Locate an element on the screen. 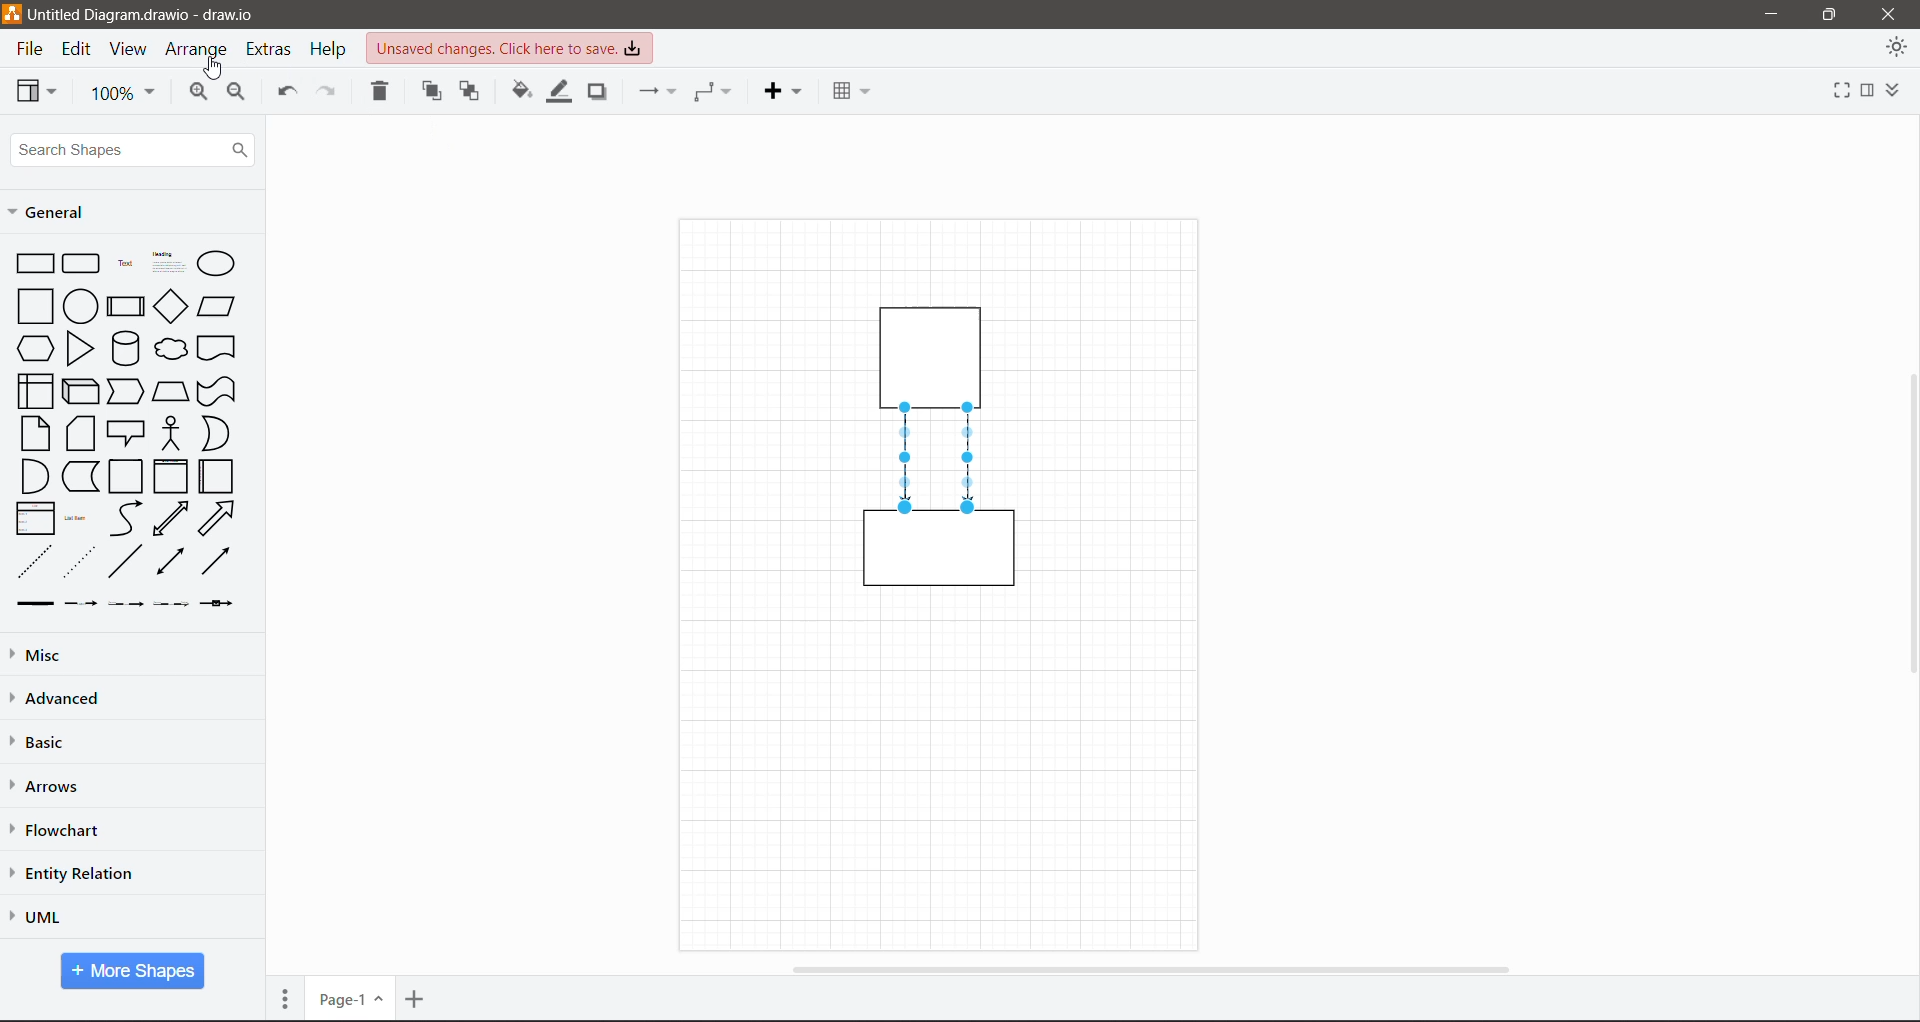  Directional Connector is located at coordinates (907, 459).